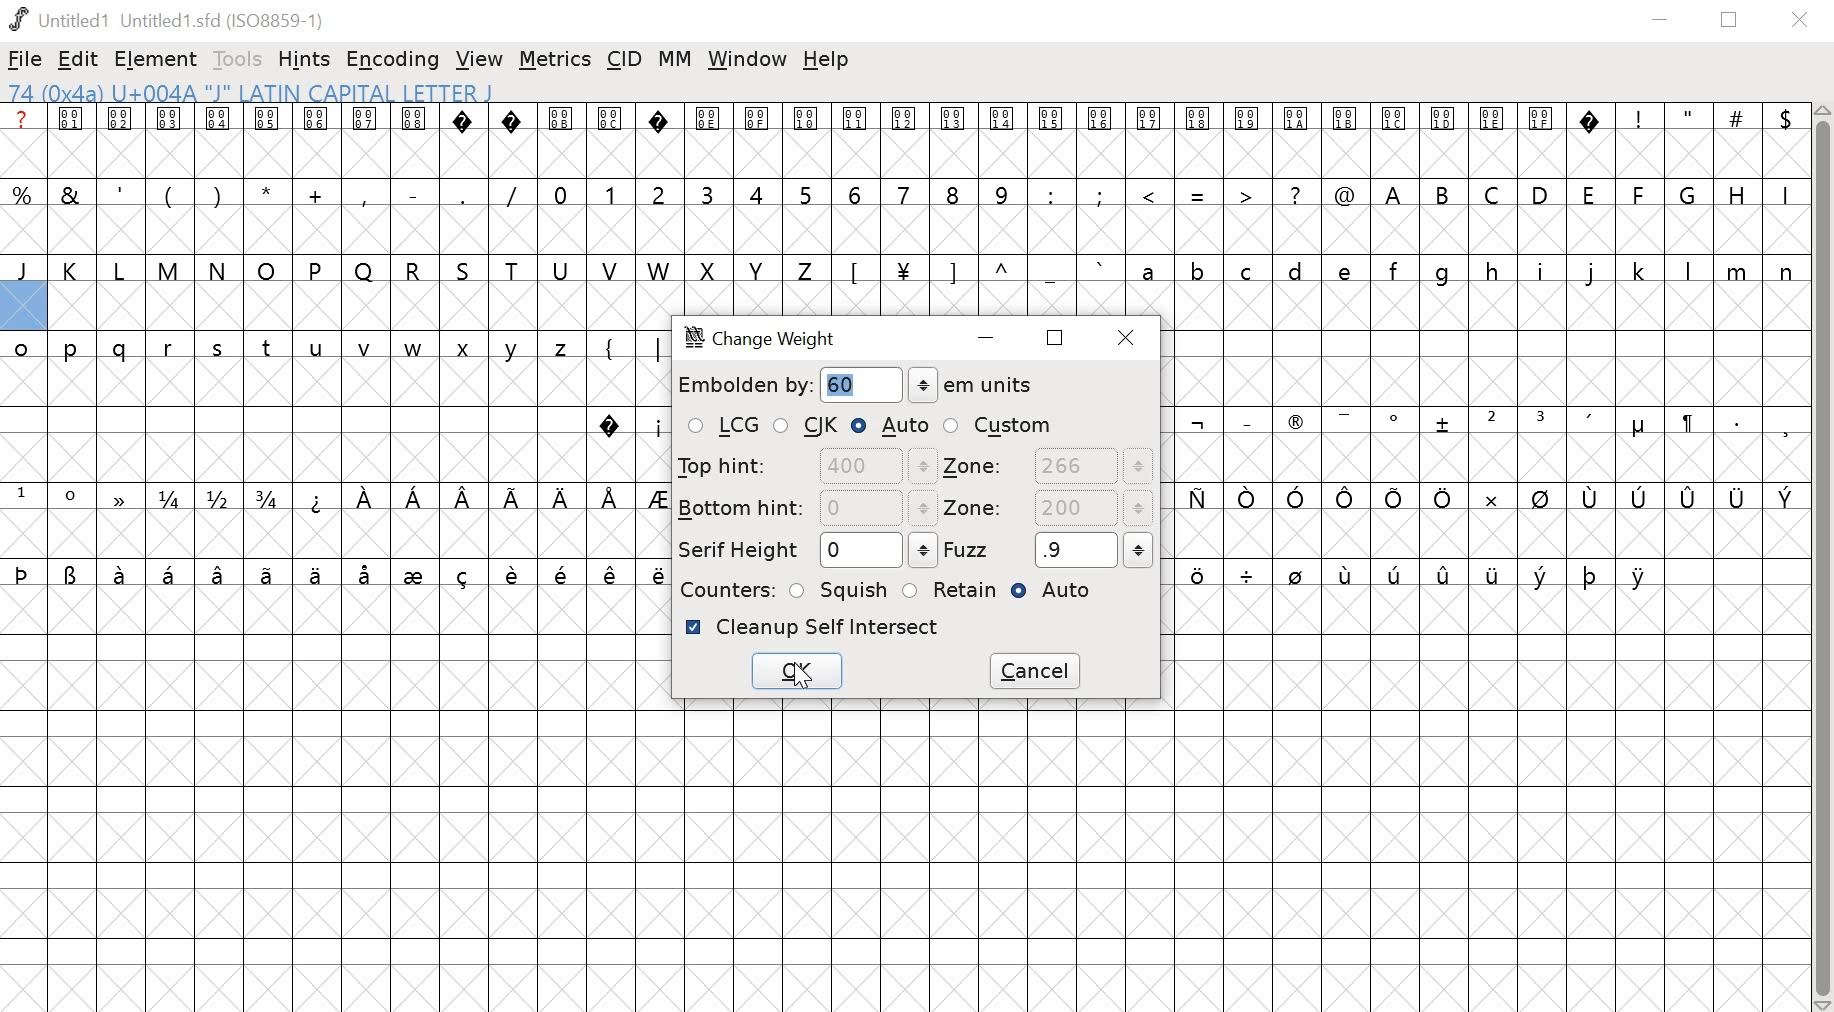  I want to click on window, so click(748, 60).